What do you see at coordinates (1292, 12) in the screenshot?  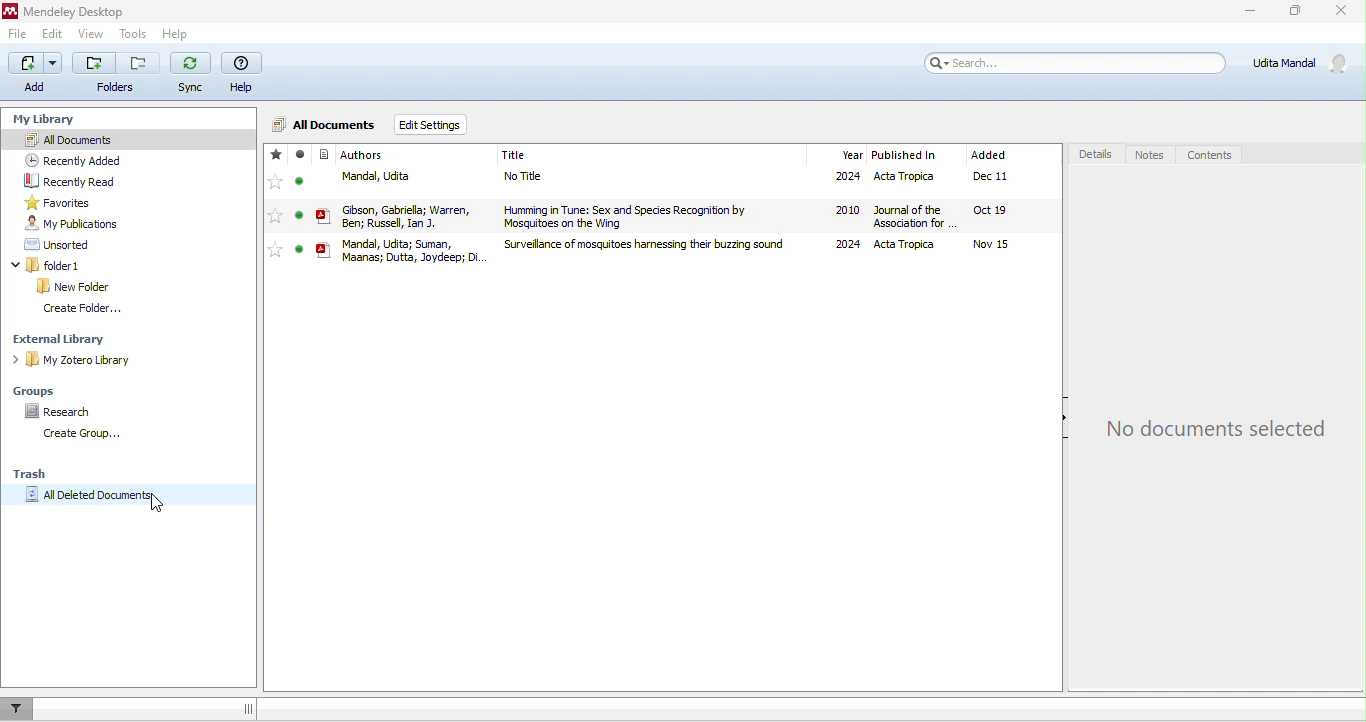 I see `maximize` at bounding box center [1292, 12].